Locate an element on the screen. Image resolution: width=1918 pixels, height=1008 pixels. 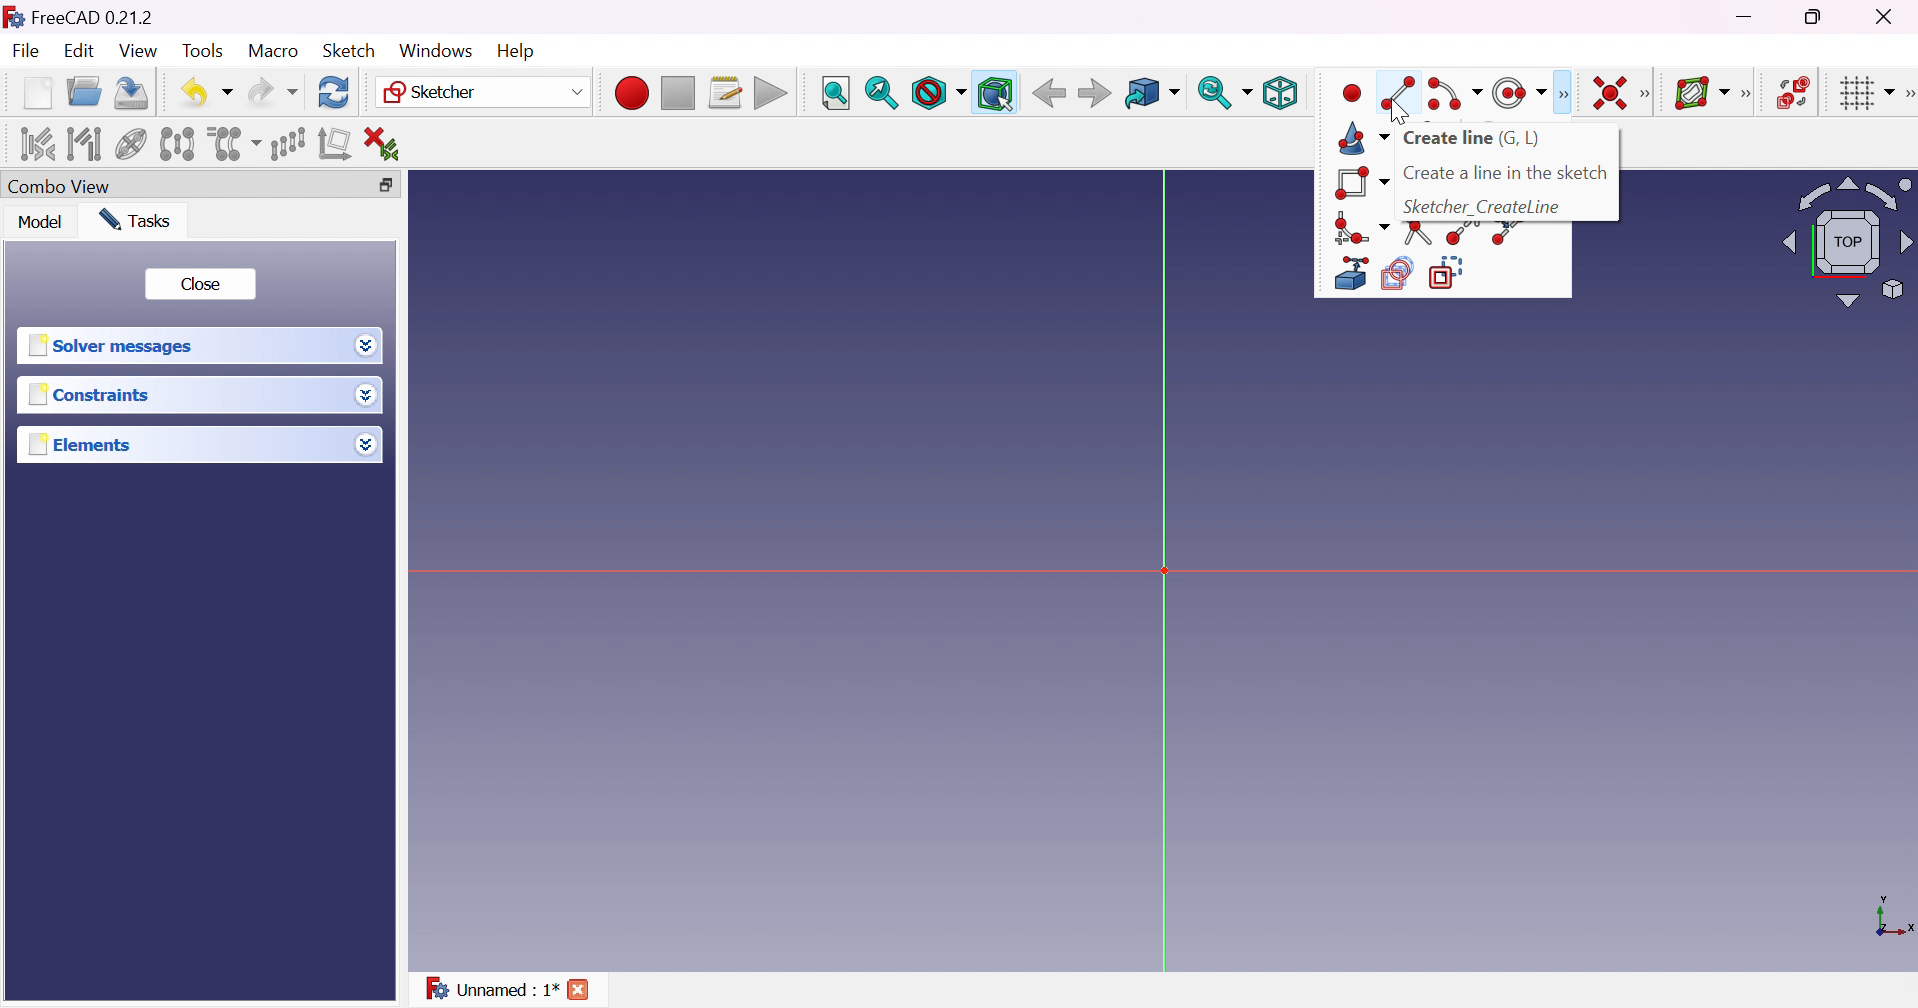
Select associated constraints is located at coordinates (36, 144).